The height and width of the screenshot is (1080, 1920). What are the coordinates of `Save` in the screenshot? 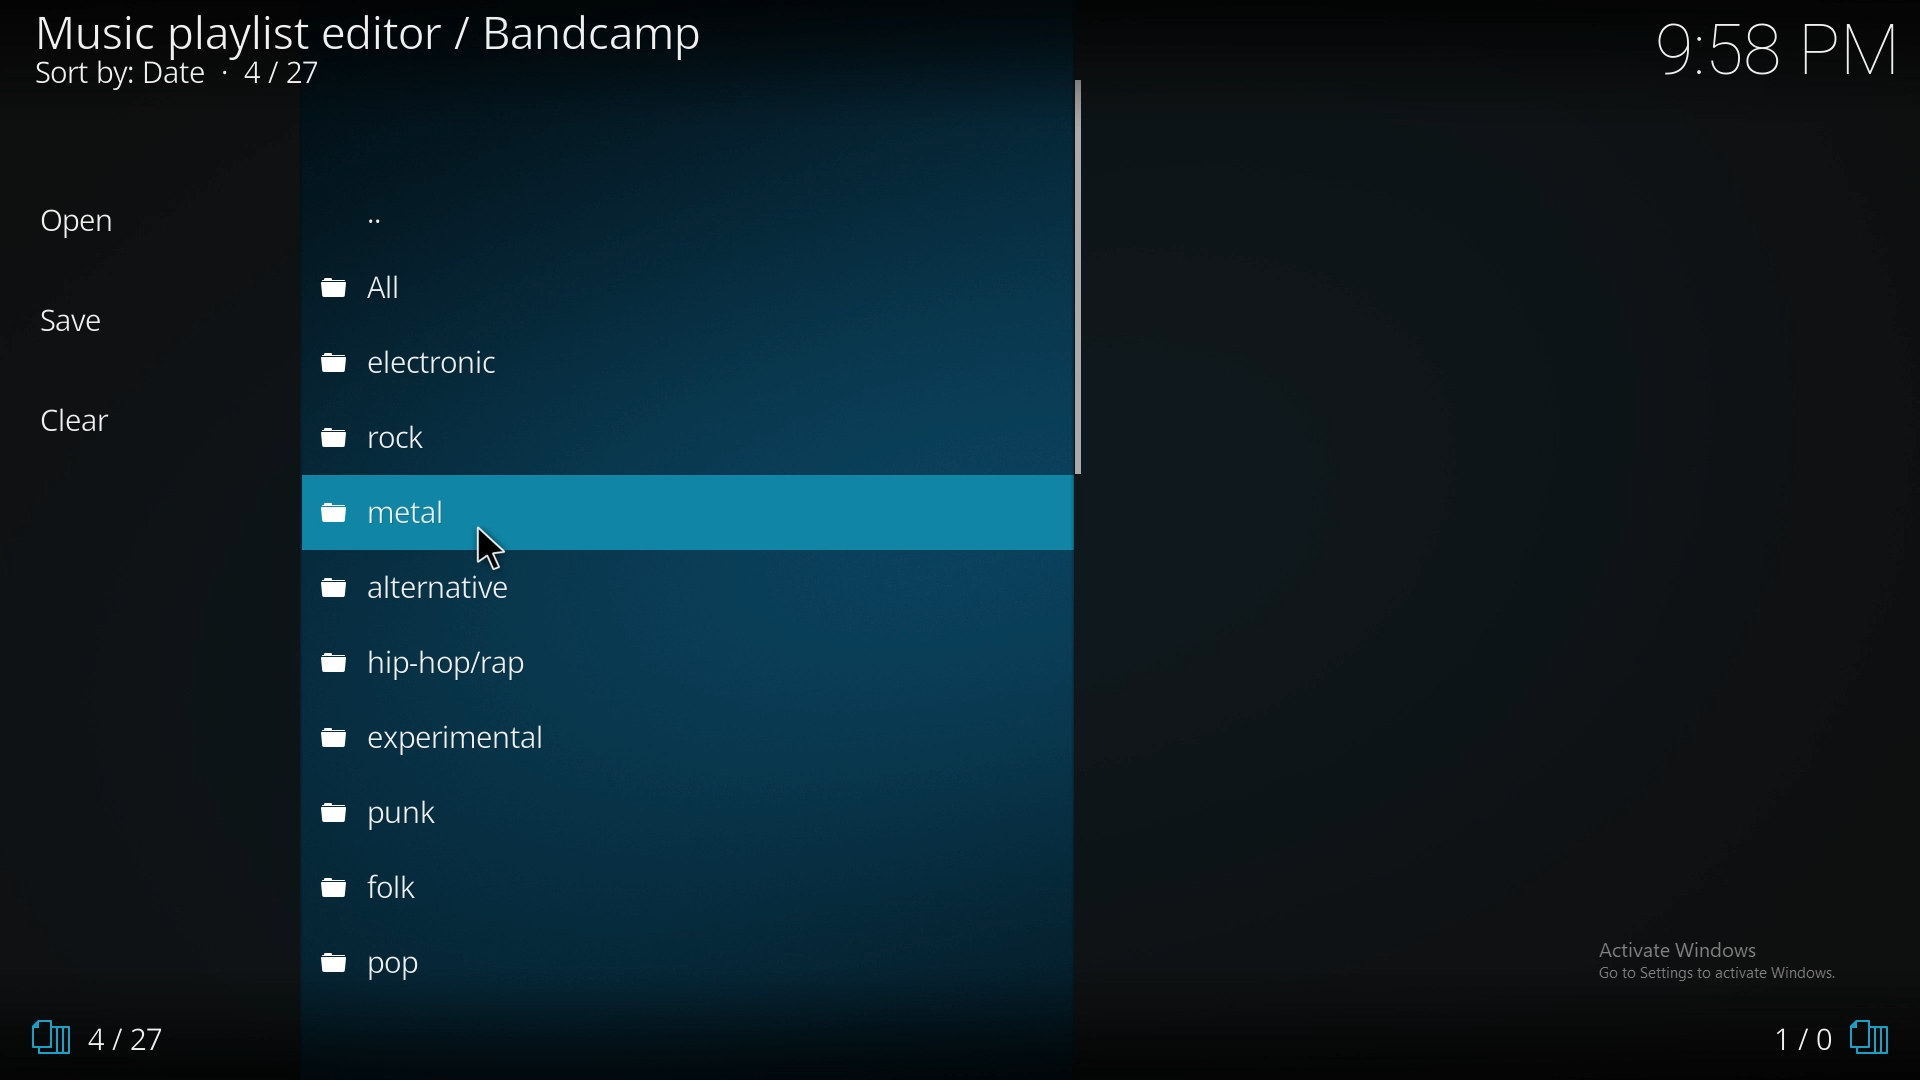 It's located at (75, 321).